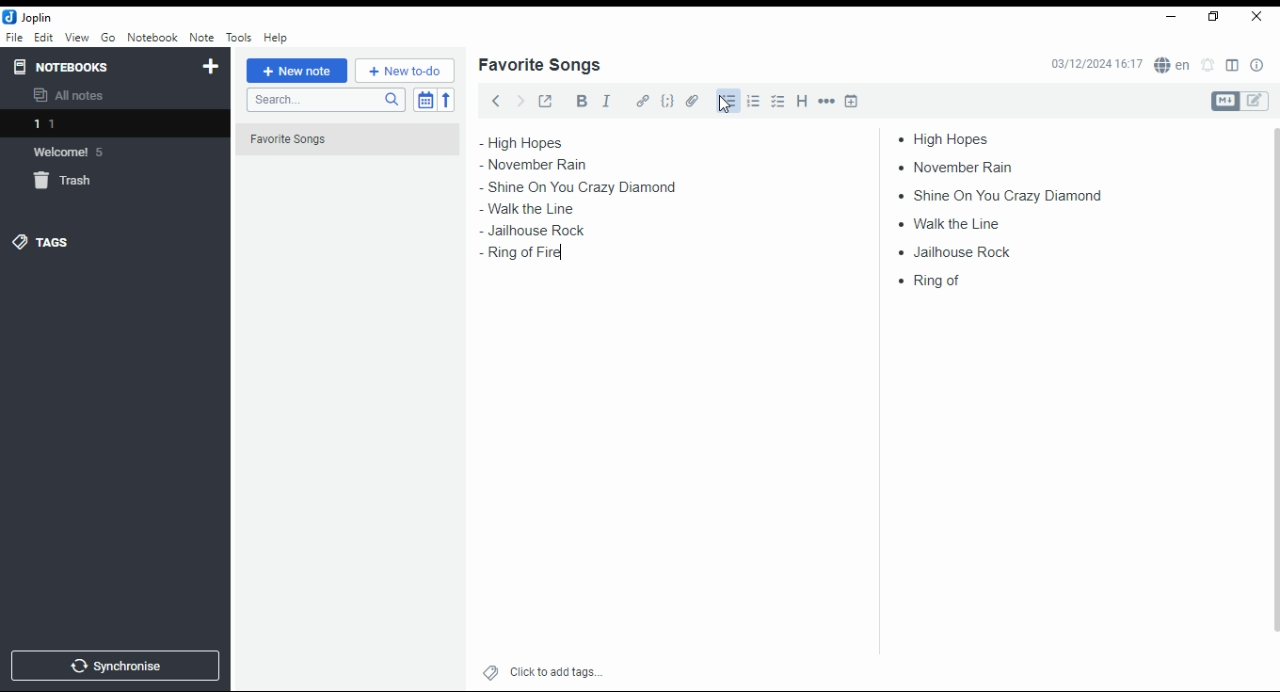 This screenshot has height=692, width=1280. Describe the element at coordinates (520, 99) in the screenshot. I see `forward` at that location.